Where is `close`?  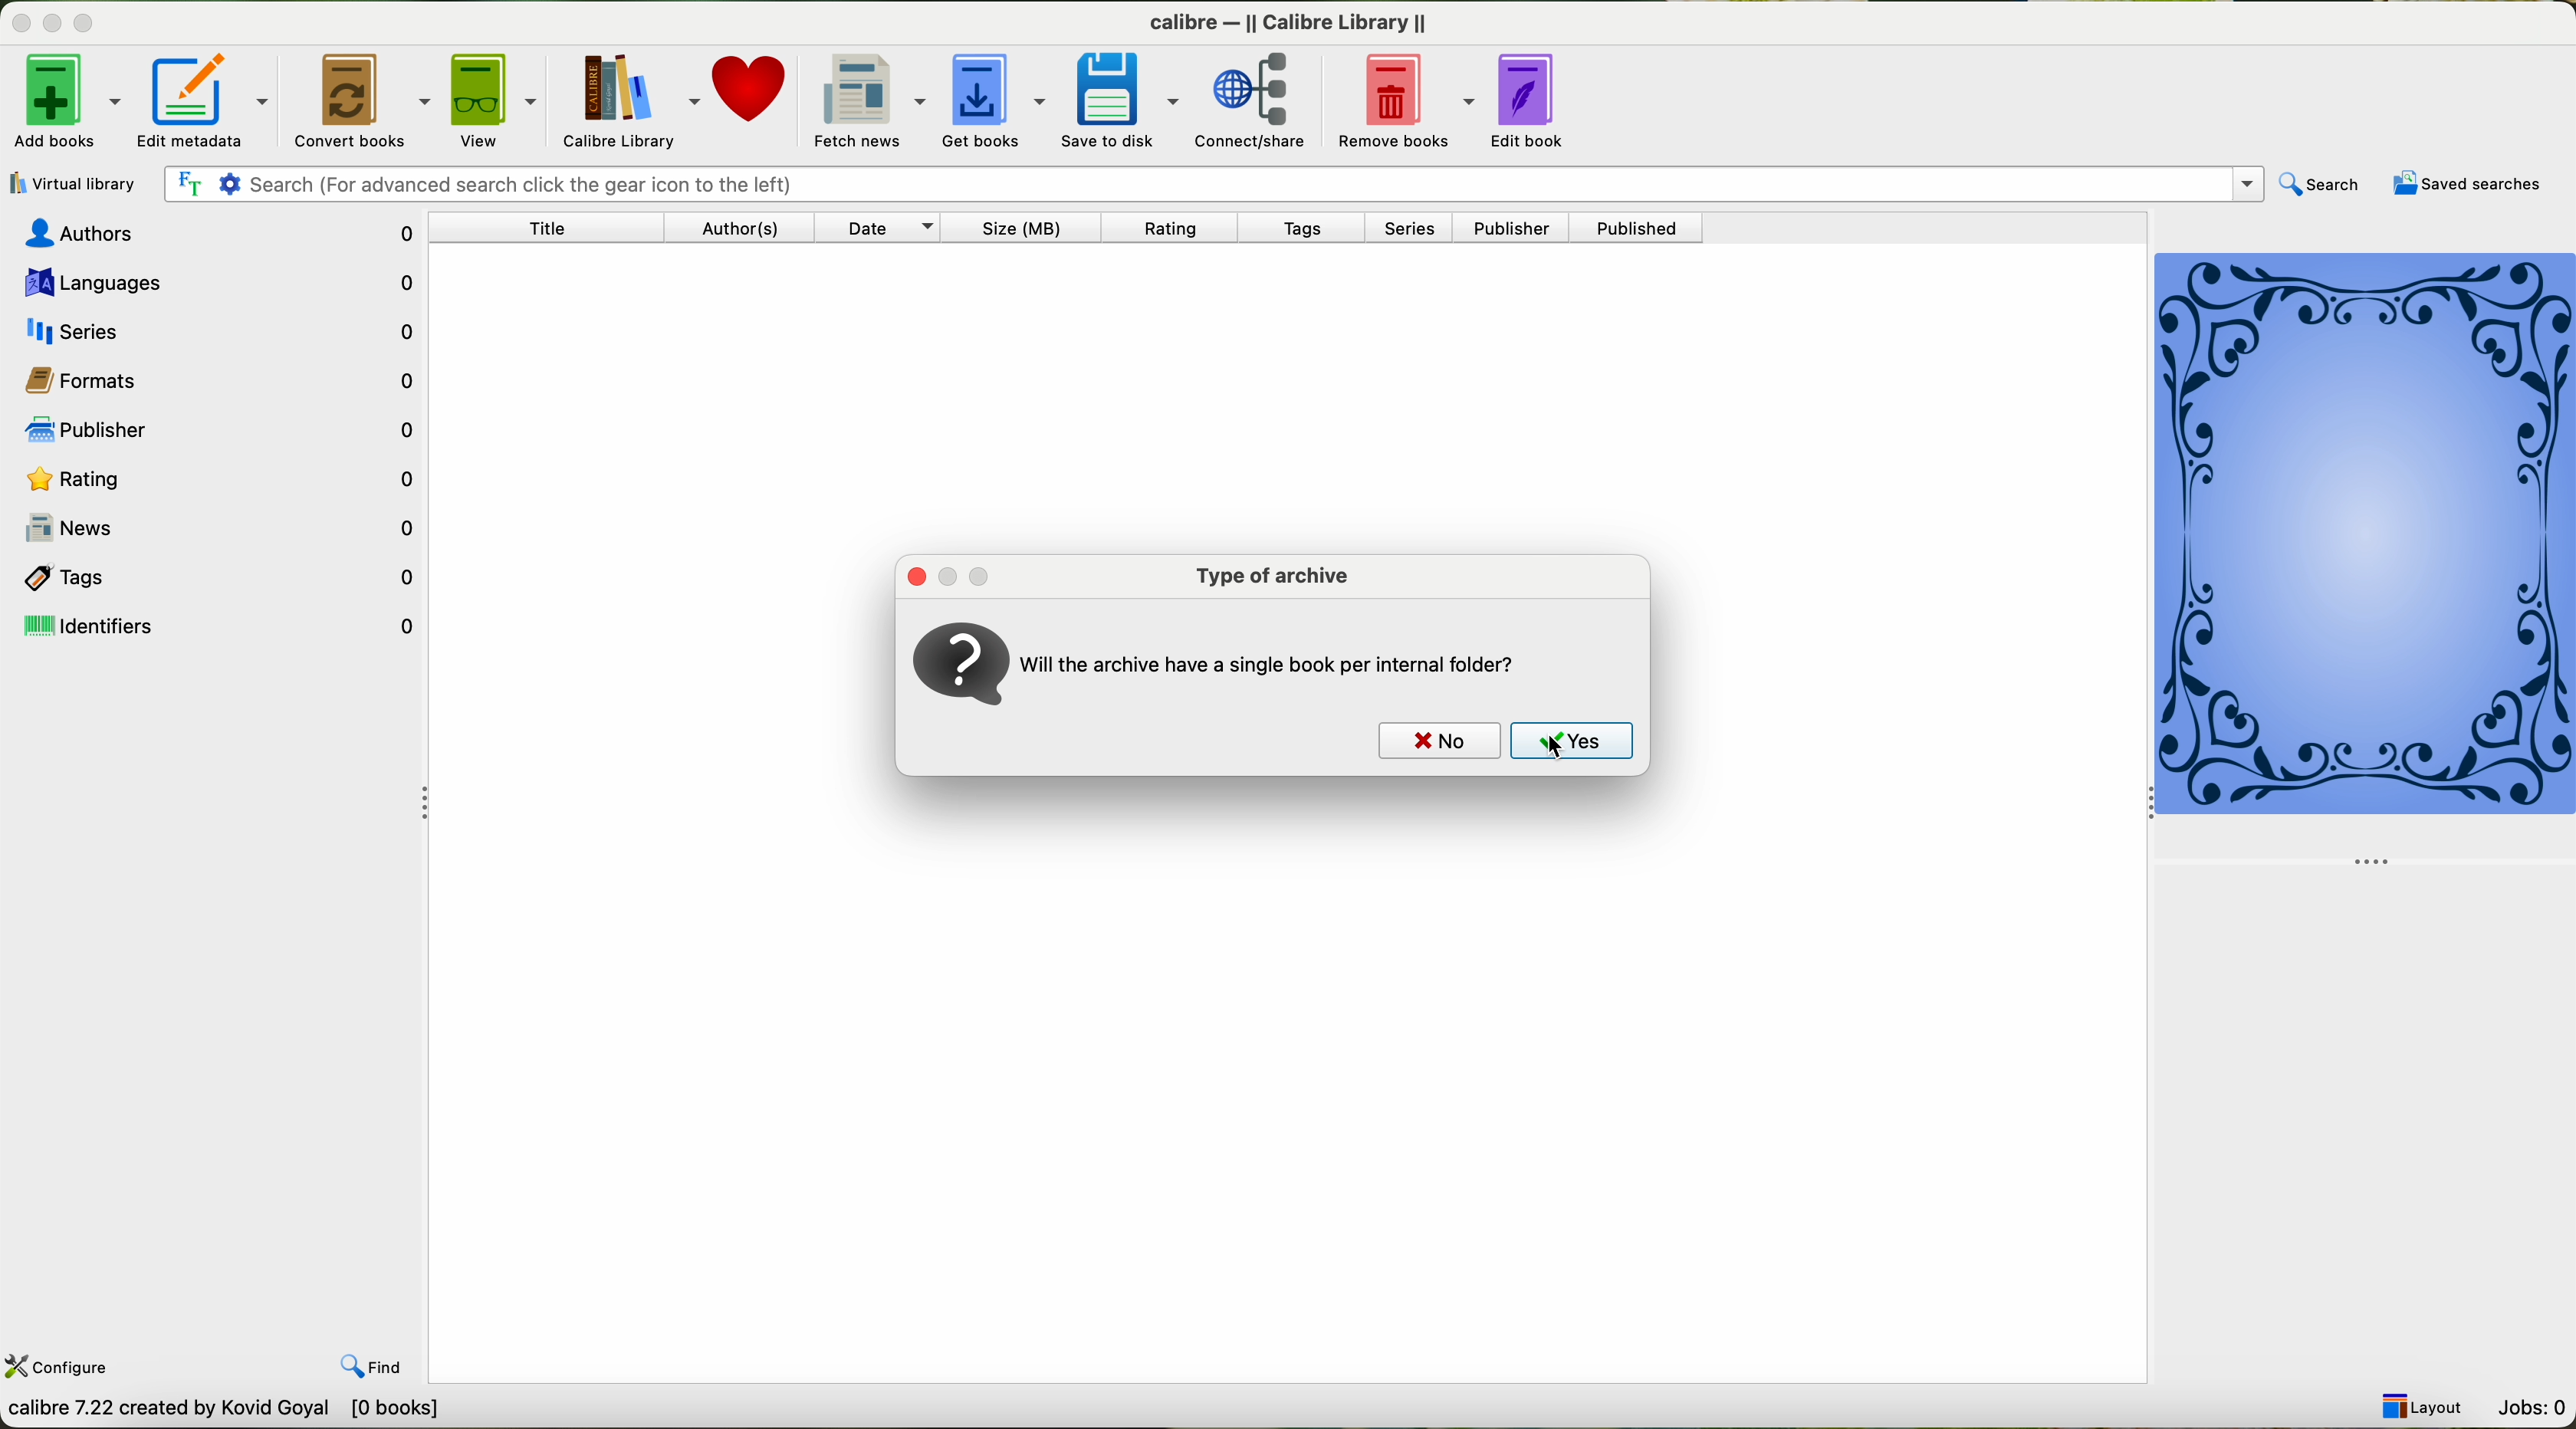 close is located at coordinates (912, 573).